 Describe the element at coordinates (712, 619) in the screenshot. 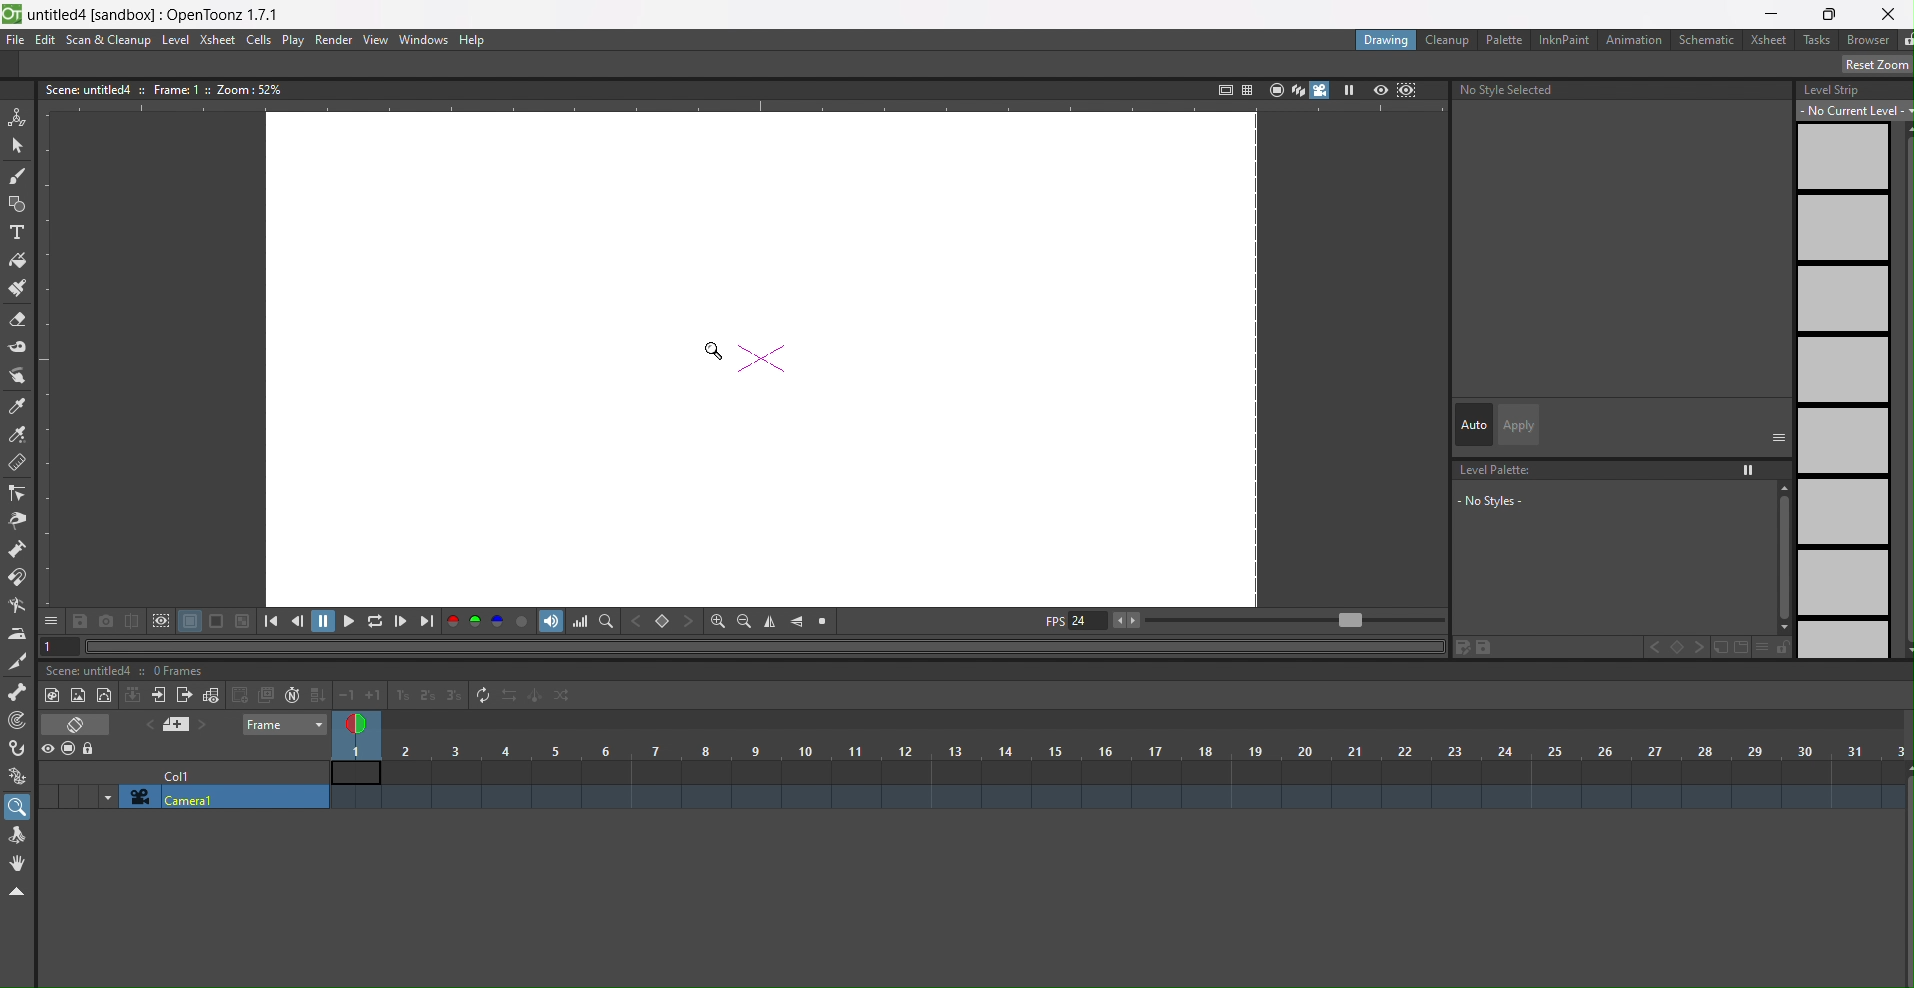

I see `zoom in` at that location.